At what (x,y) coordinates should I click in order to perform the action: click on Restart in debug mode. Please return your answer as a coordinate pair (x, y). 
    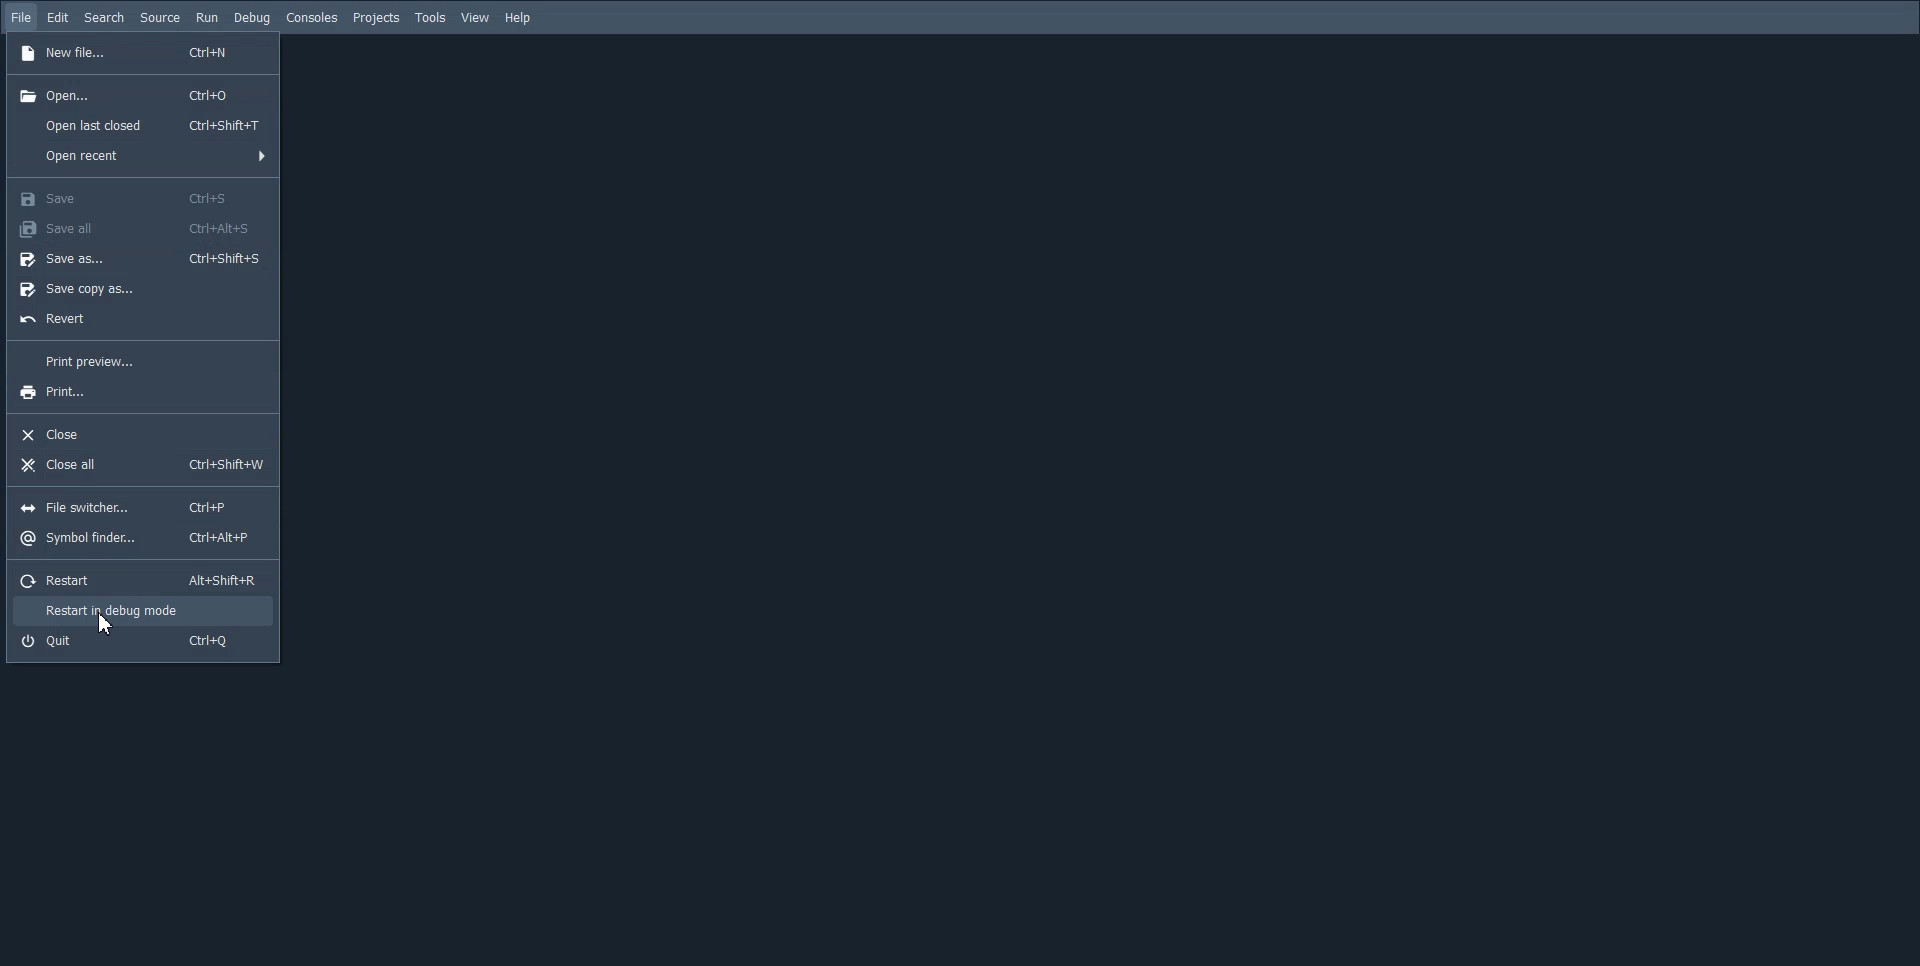
    Looking at the image, I should click on (141, 612).